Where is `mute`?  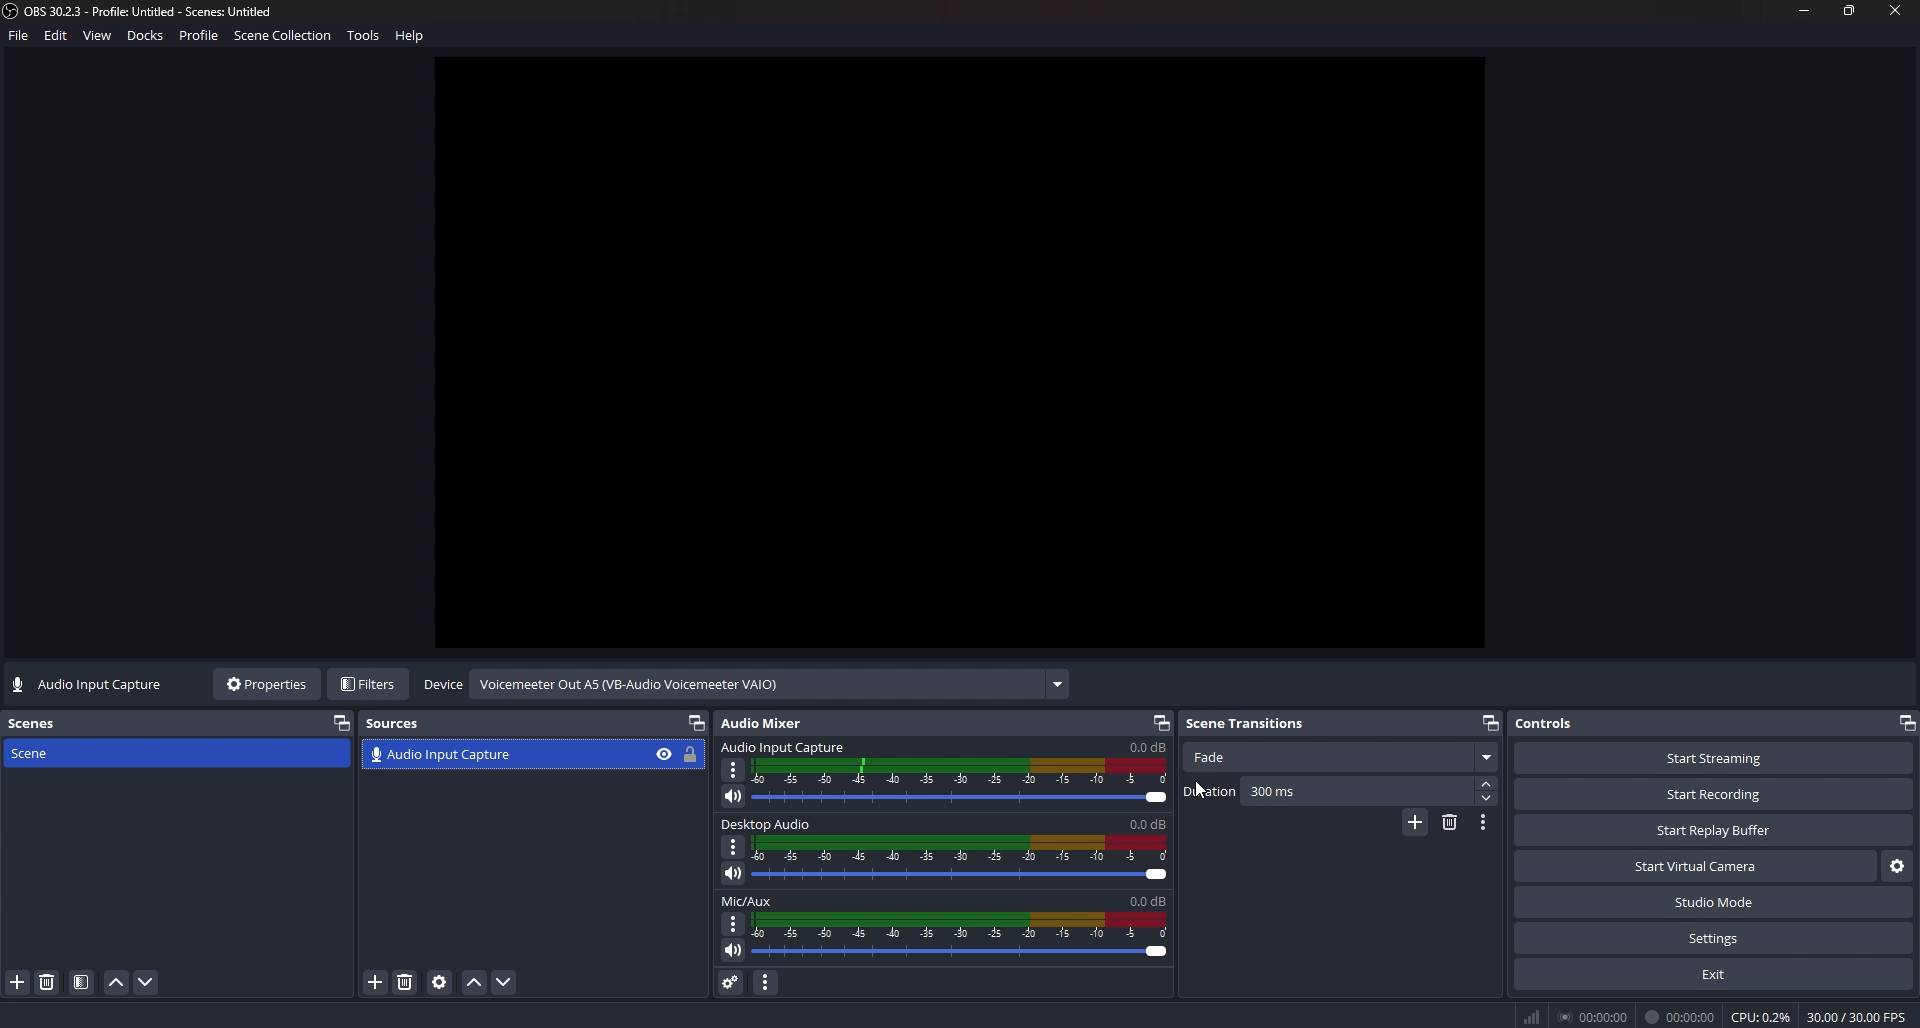
mute is located at coordinates (734, 796).